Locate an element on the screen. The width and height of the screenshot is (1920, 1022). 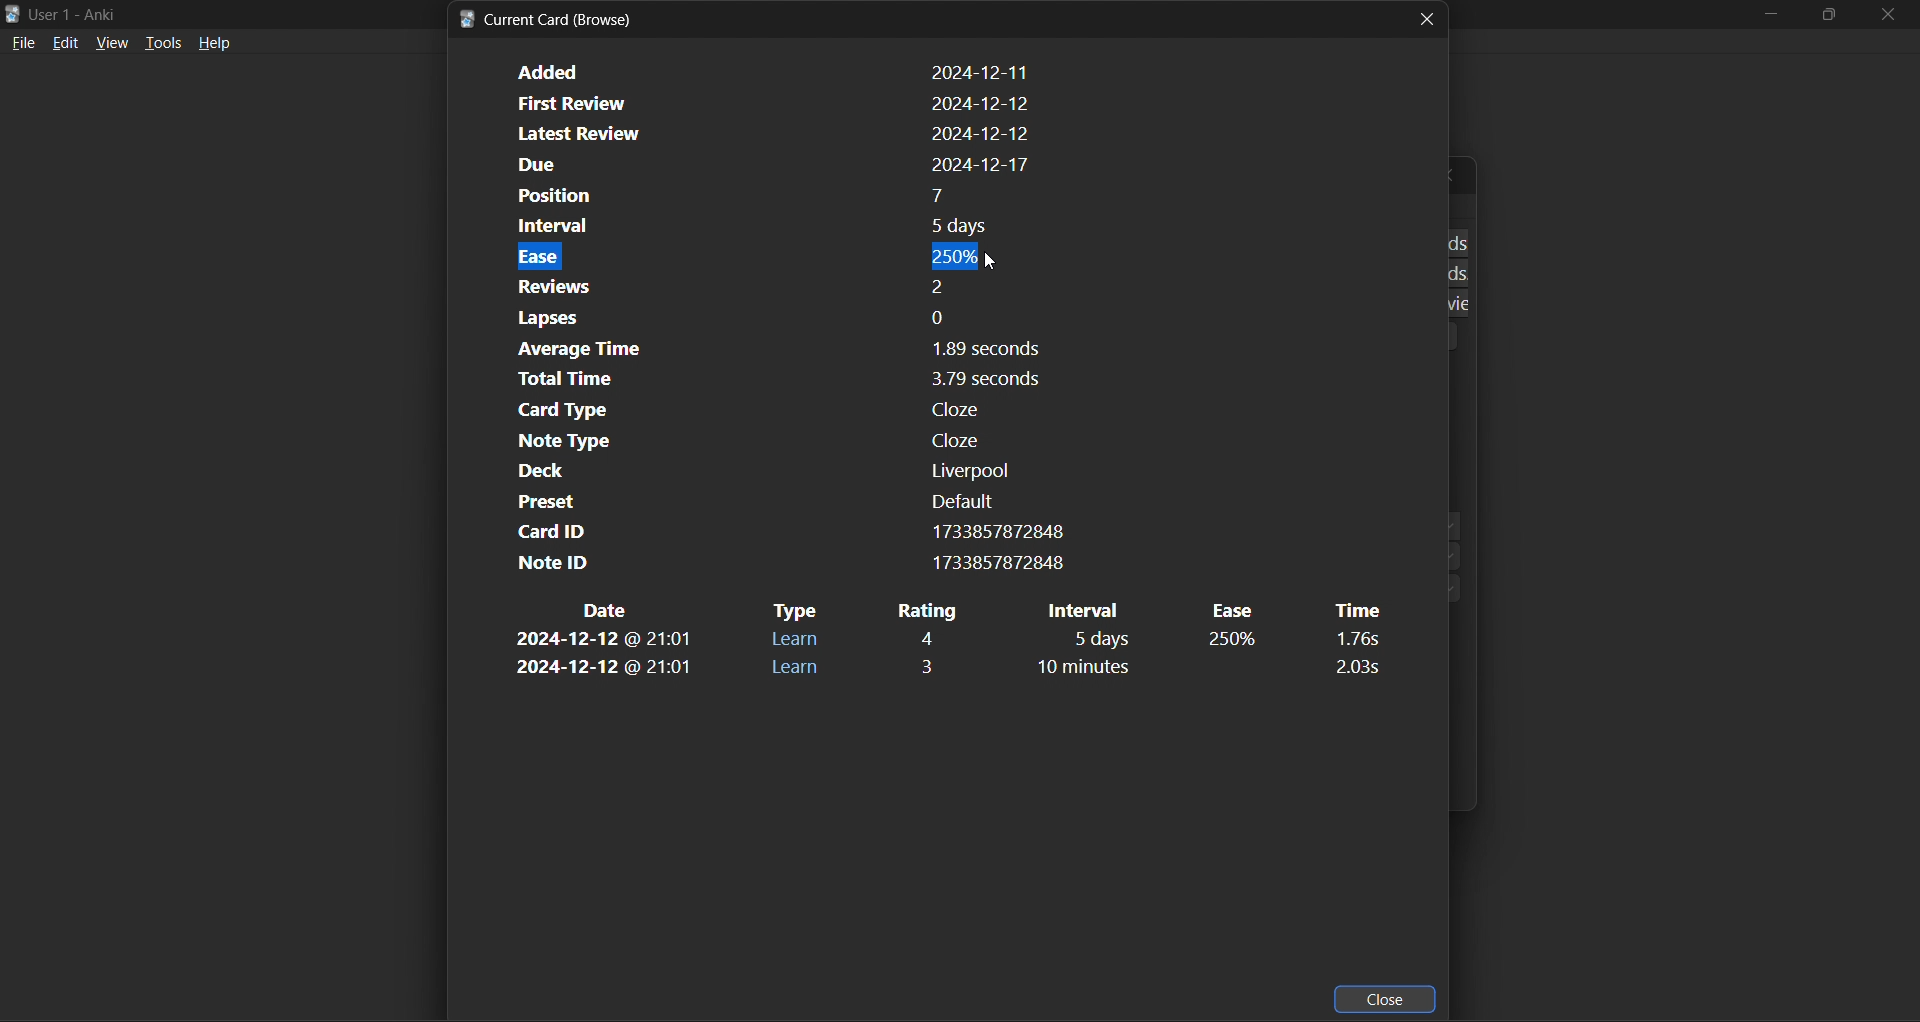
interval is located at coordinates (1100, 639).